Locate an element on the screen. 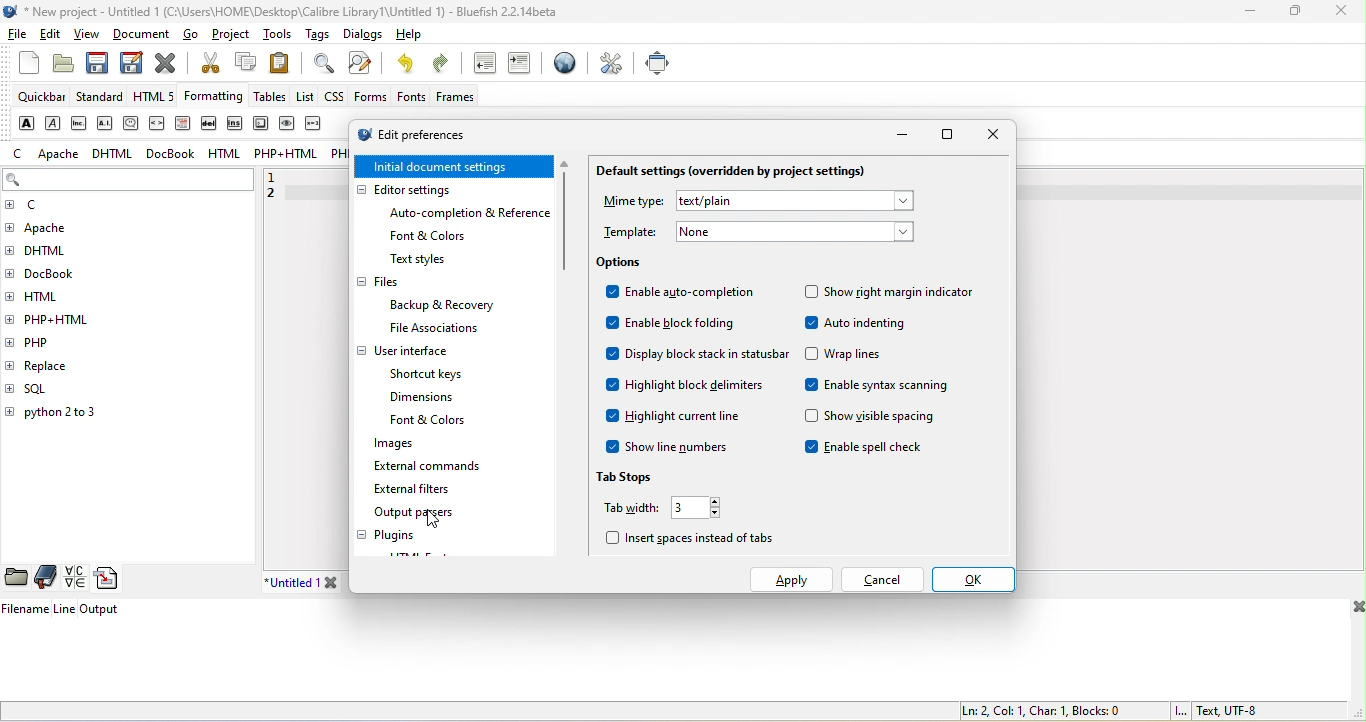 The width and height of the screenshot is (1366, 722). edit is located at coordinates (53, 37).